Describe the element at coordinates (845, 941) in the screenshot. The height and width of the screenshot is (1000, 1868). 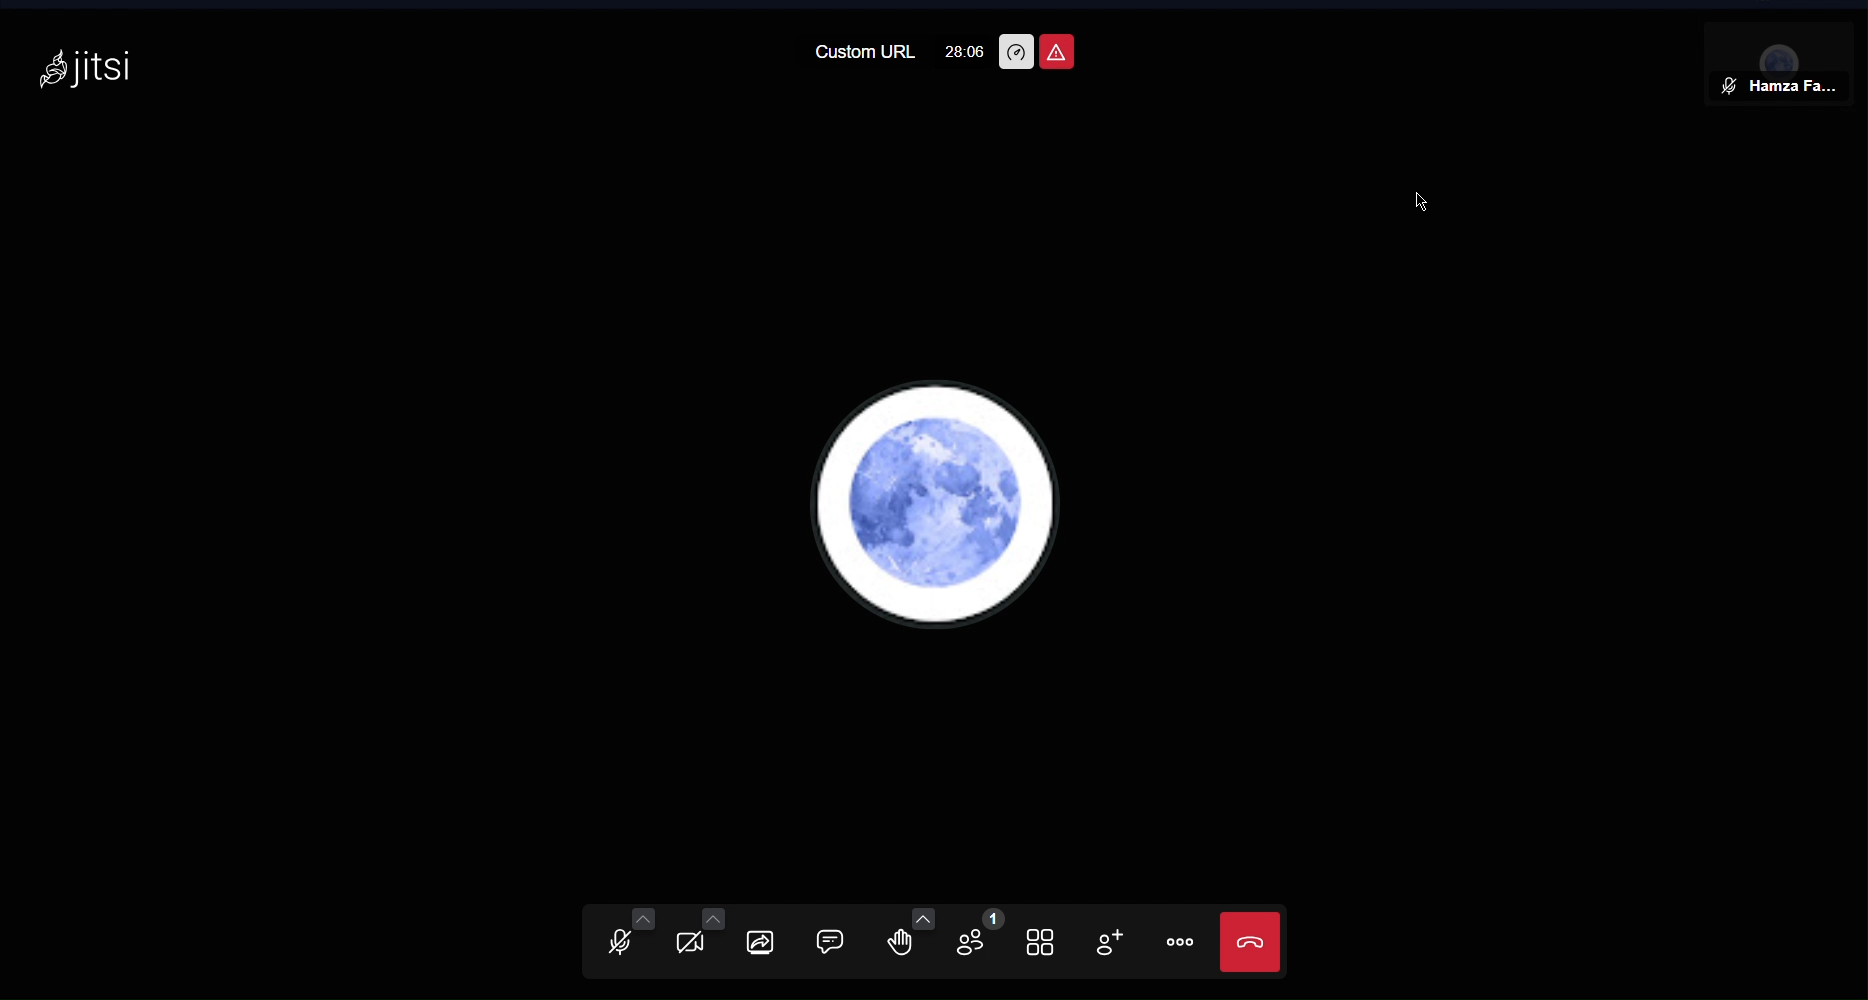
I see `Chat` at that location.